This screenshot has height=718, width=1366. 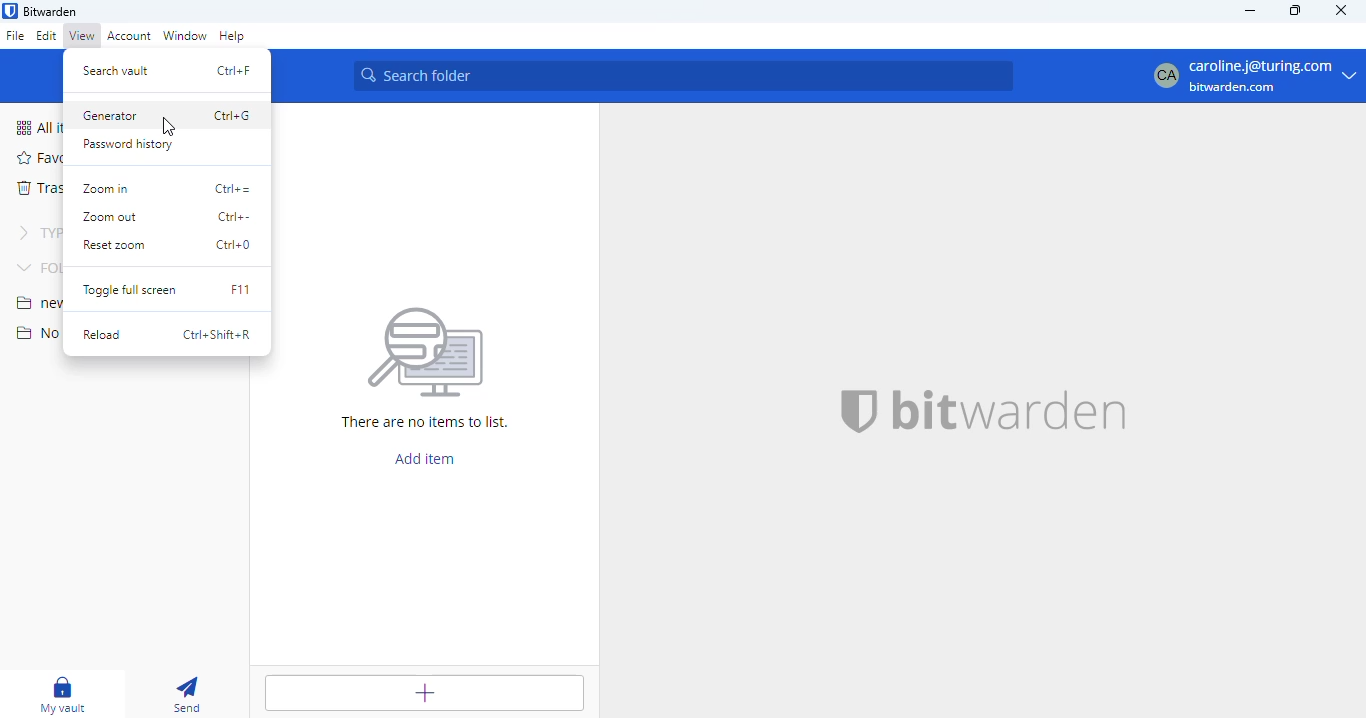 What do you see at coordinates (432, 424) in the screenshot?
I see `There are no items to list ` at bounding box center [432, 424].